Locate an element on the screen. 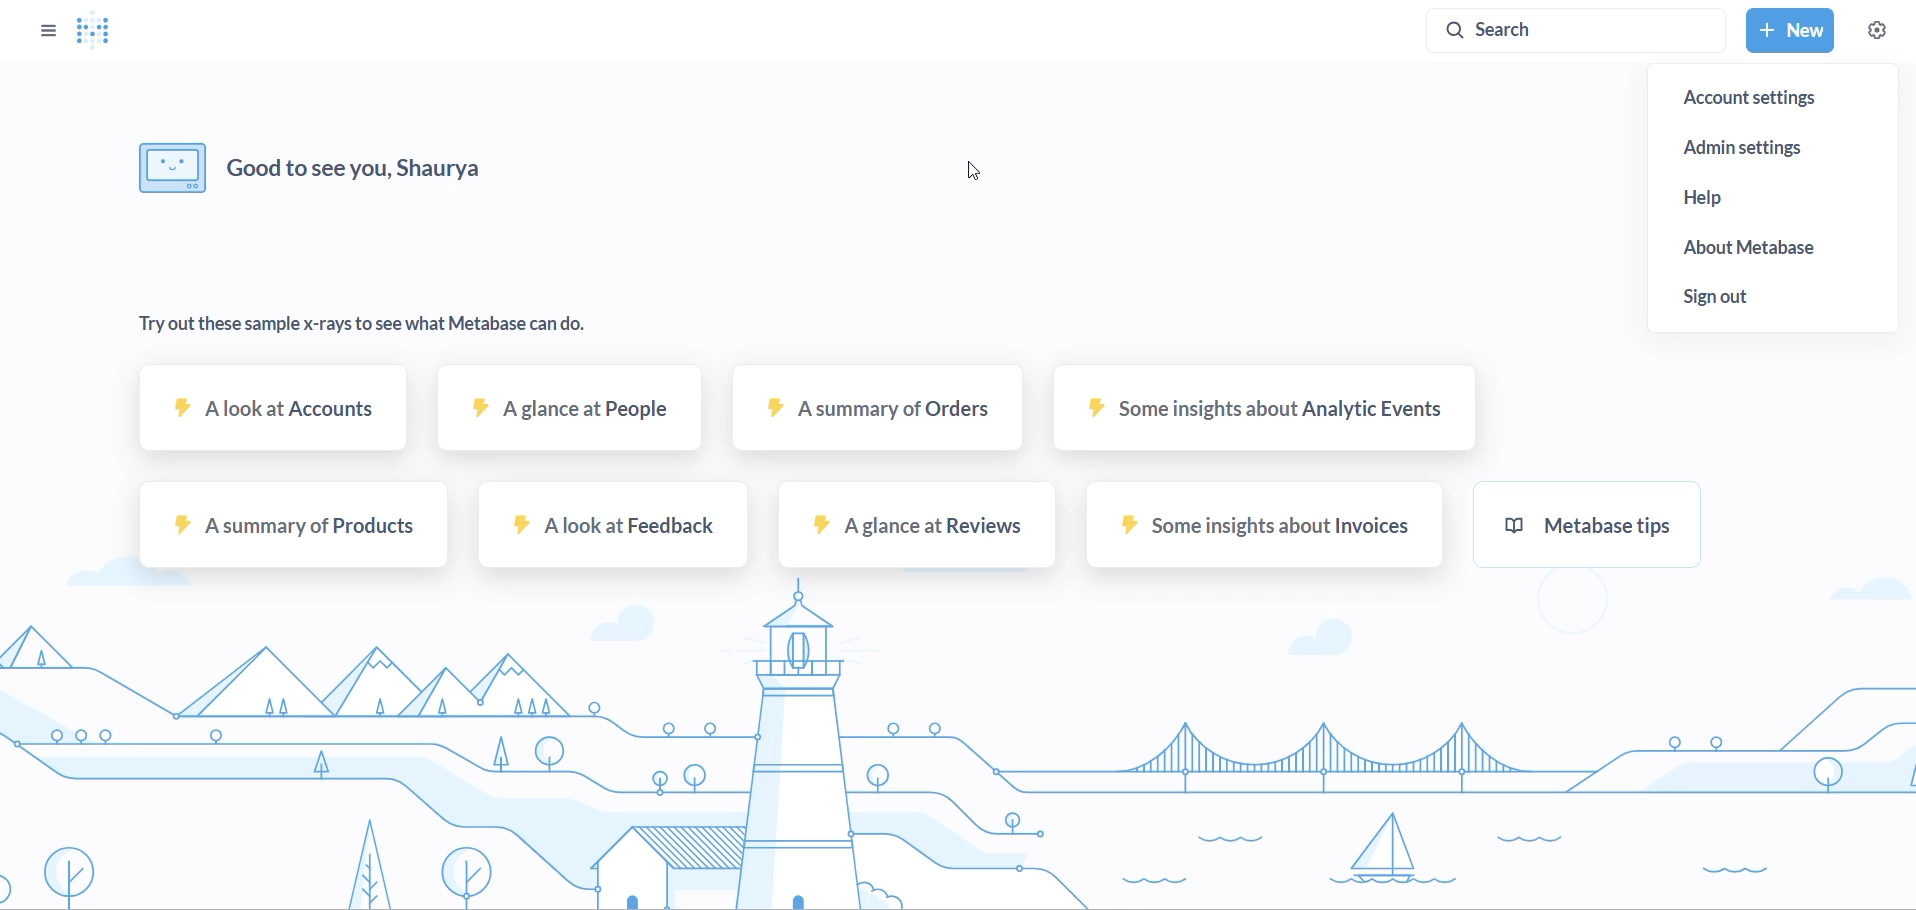  A look at feedback is located at coordinates (611, 531).